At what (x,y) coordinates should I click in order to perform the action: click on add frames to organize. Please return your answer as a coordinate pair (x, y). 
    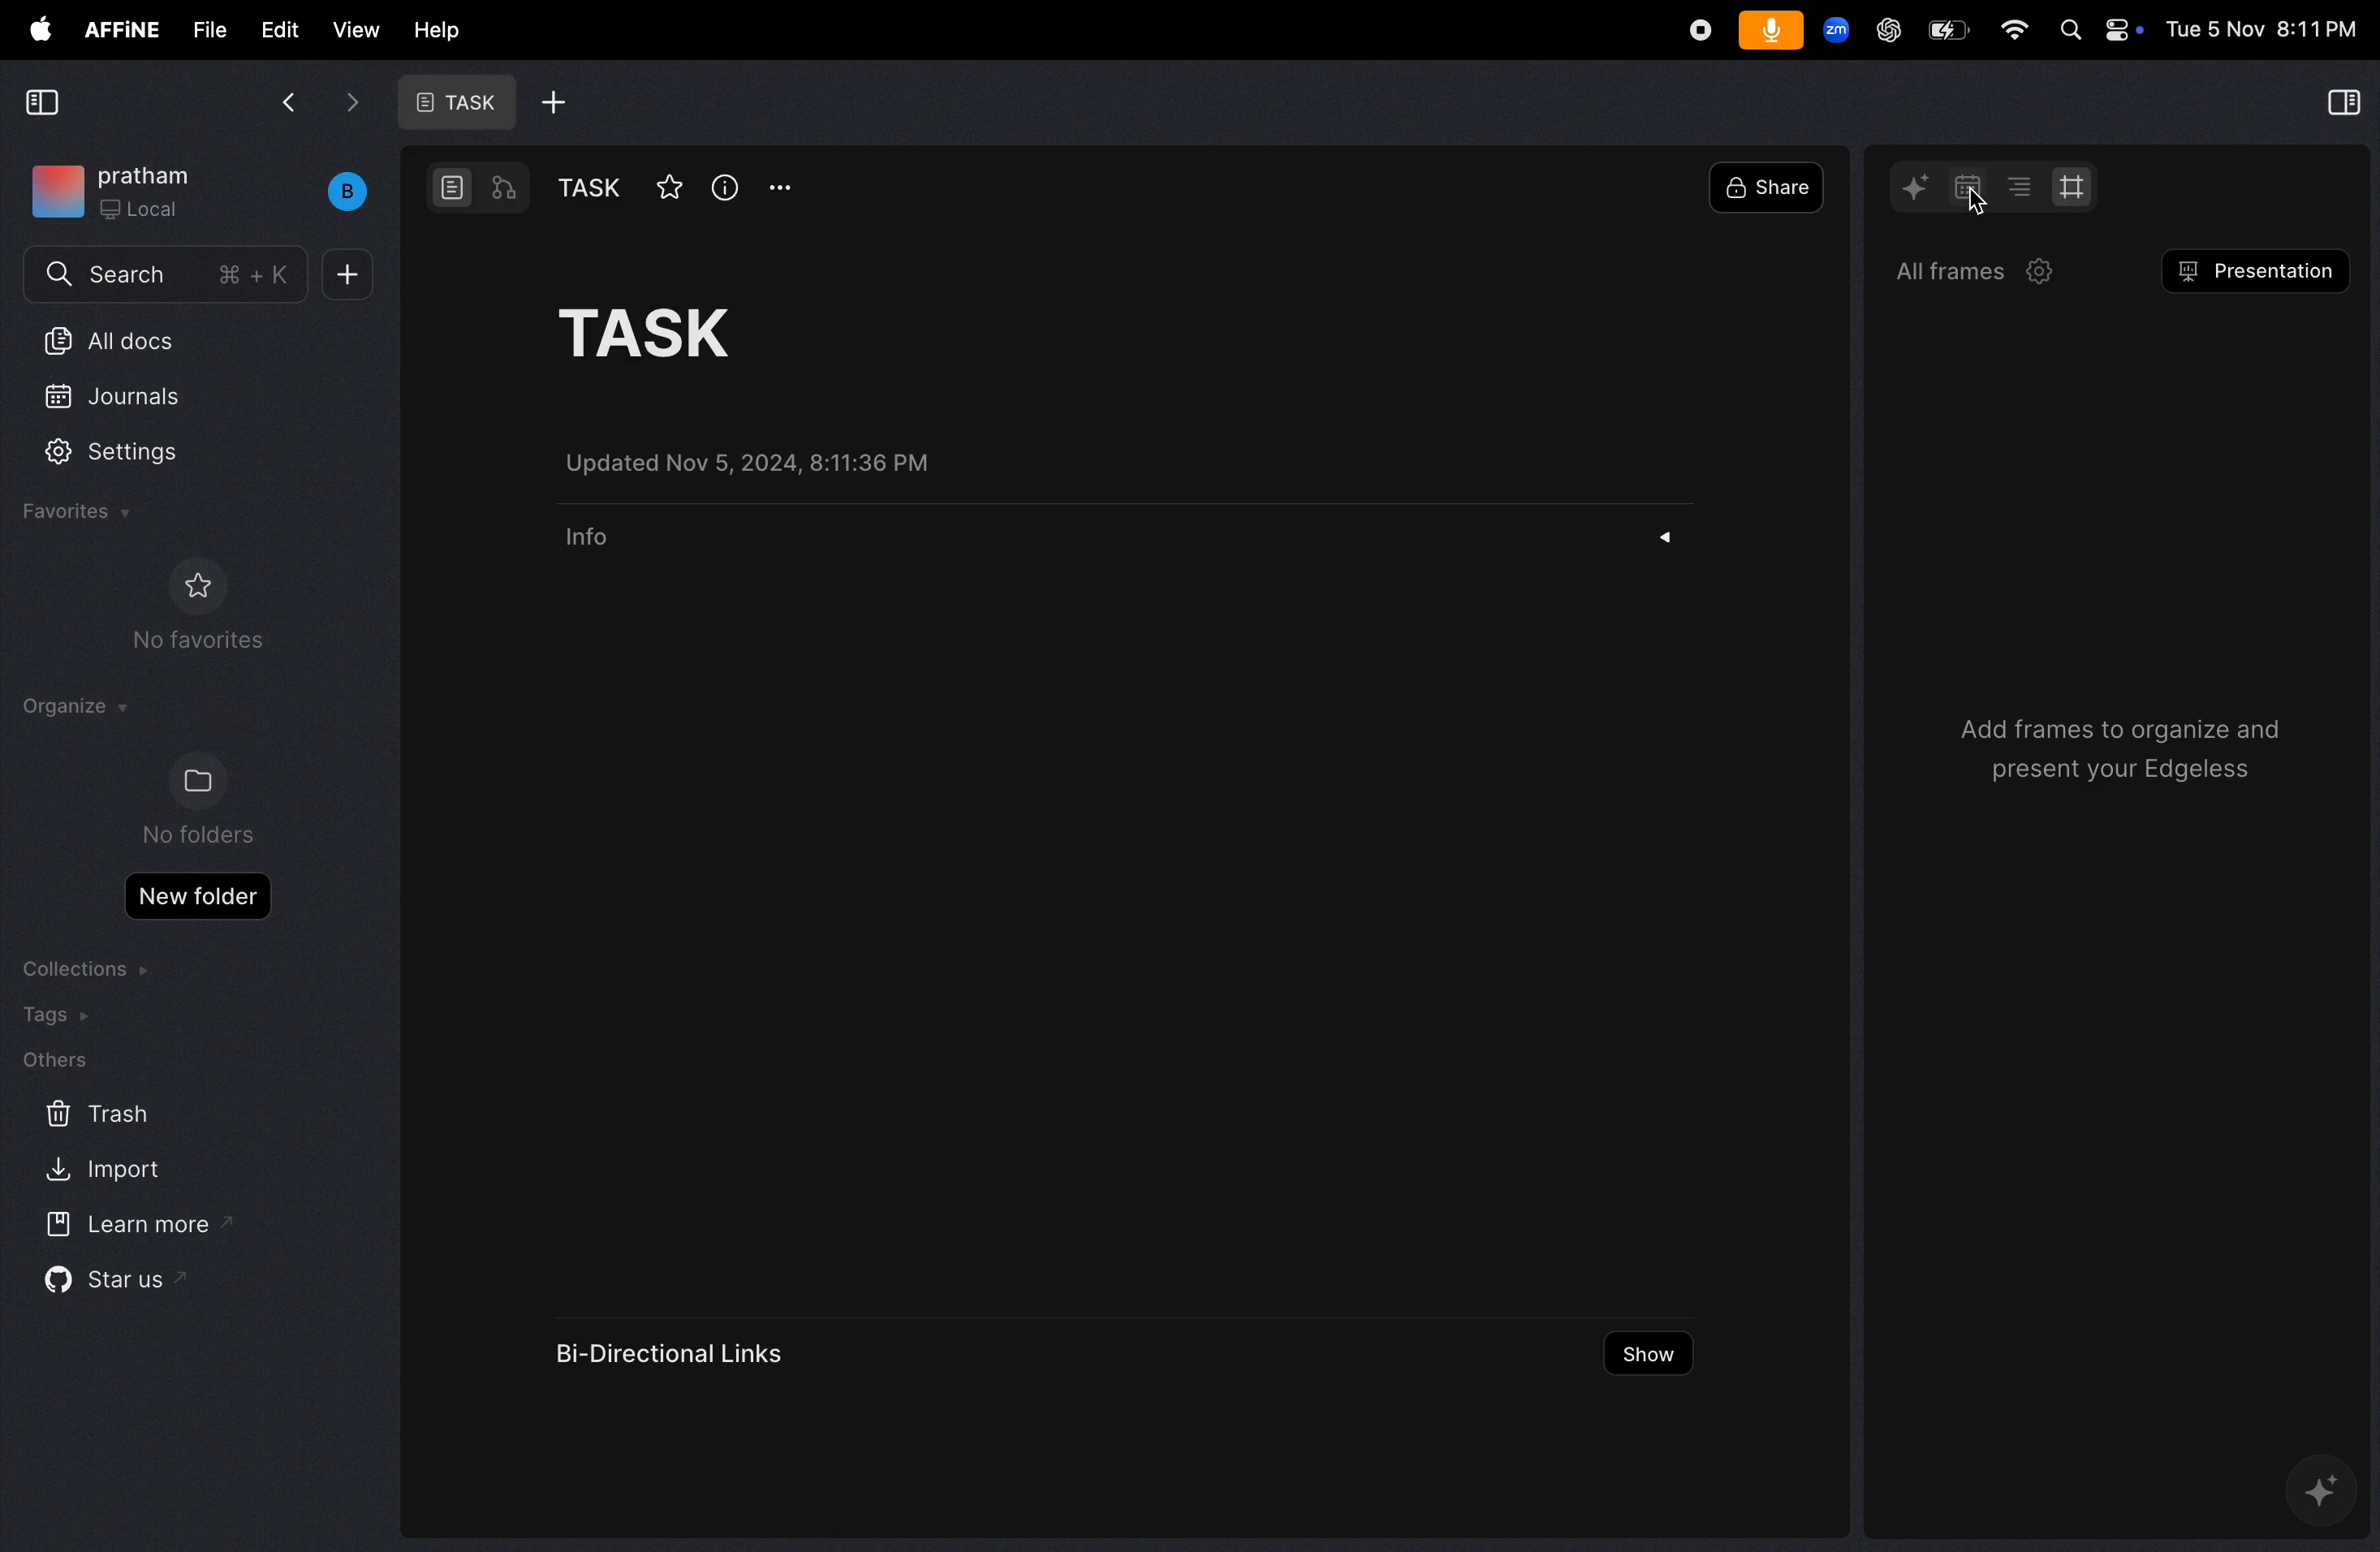
    Looking at the image, I should click on (2108, 755).